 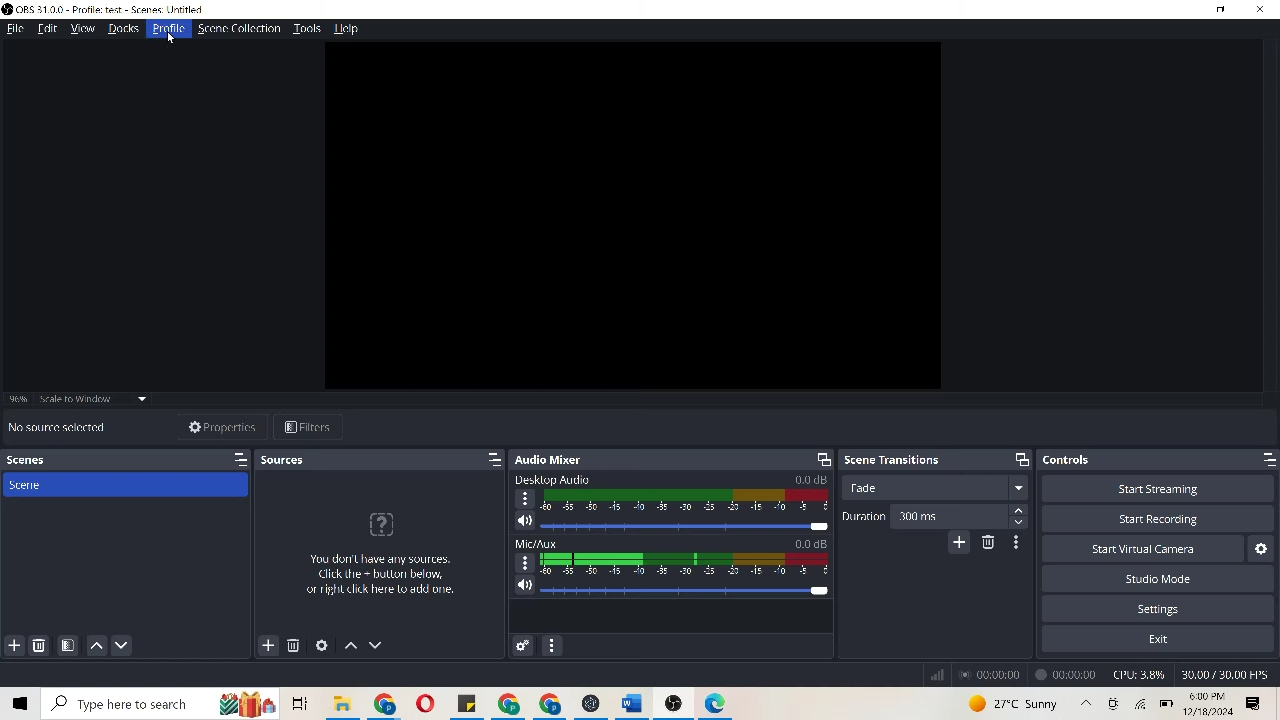 I want to click on edit, so click(x=46, y=30).